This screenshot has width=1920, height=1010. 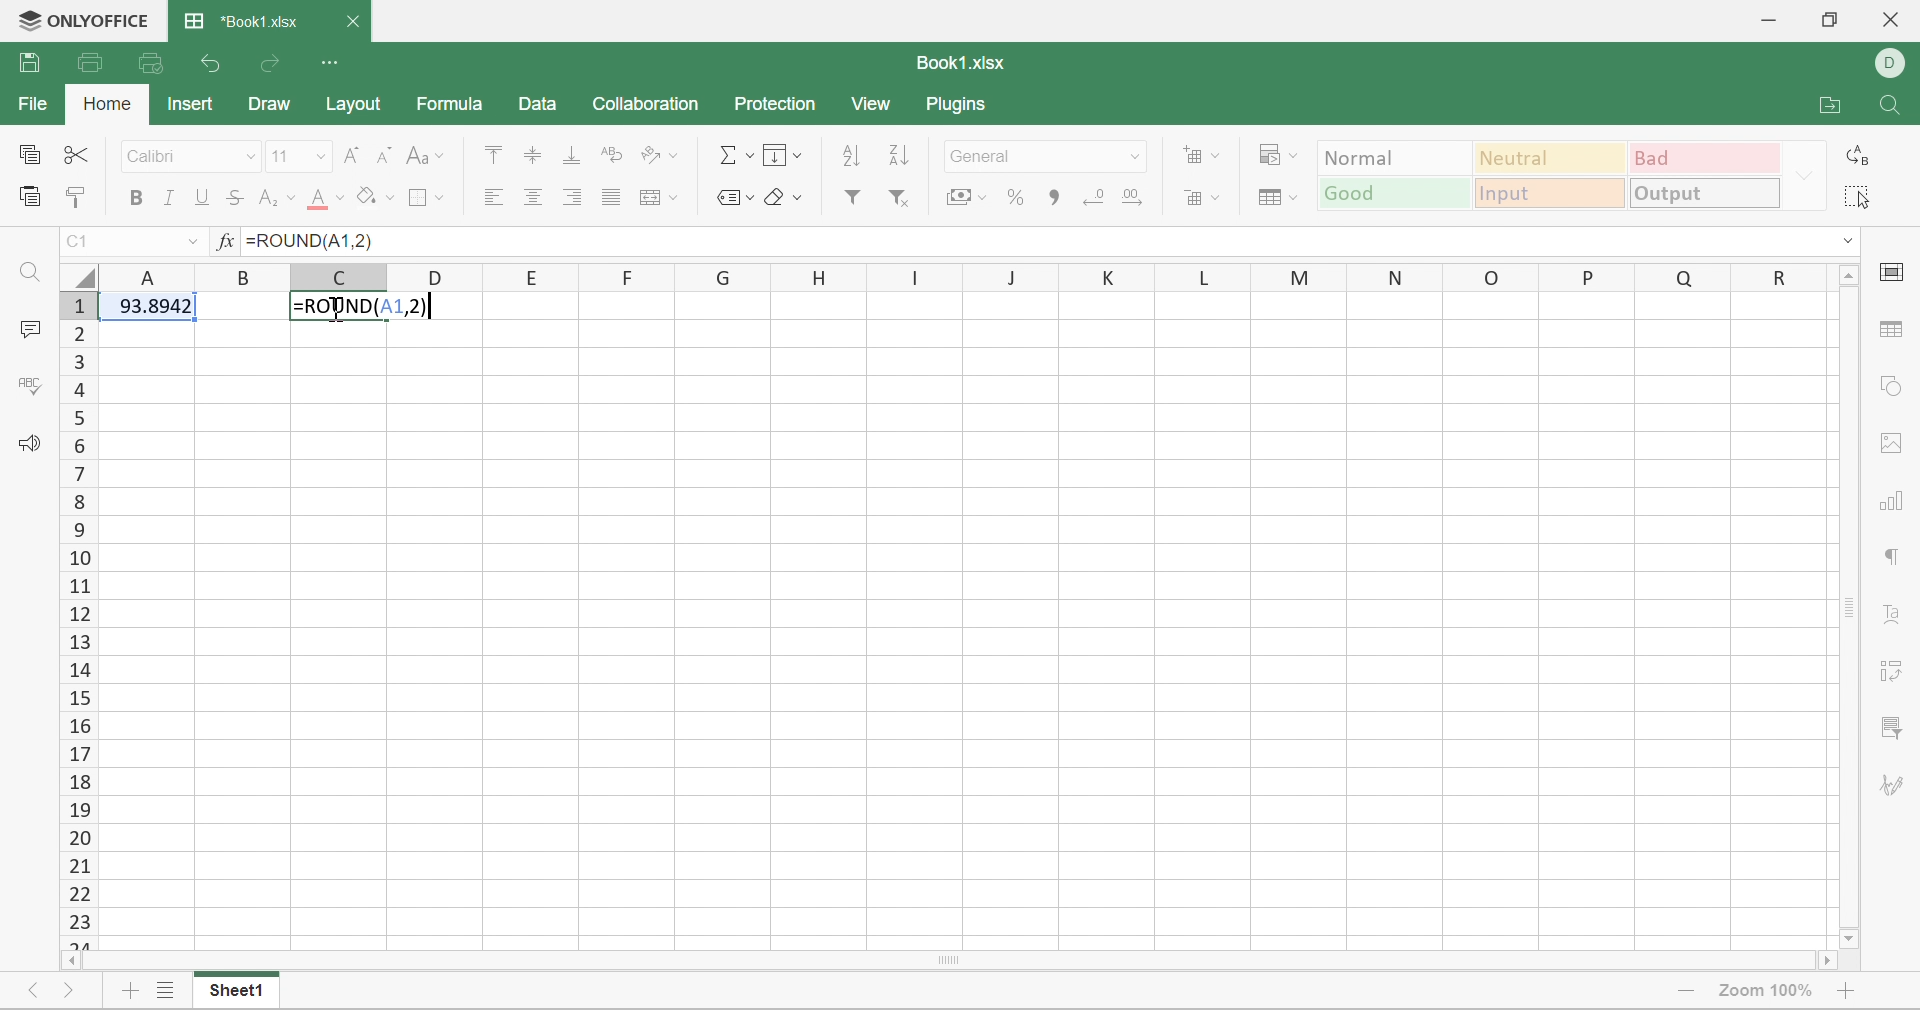 What do you see at coordinates (27, 152) in the screenshot?
I see `Copy` at bounding box center [27, 152].